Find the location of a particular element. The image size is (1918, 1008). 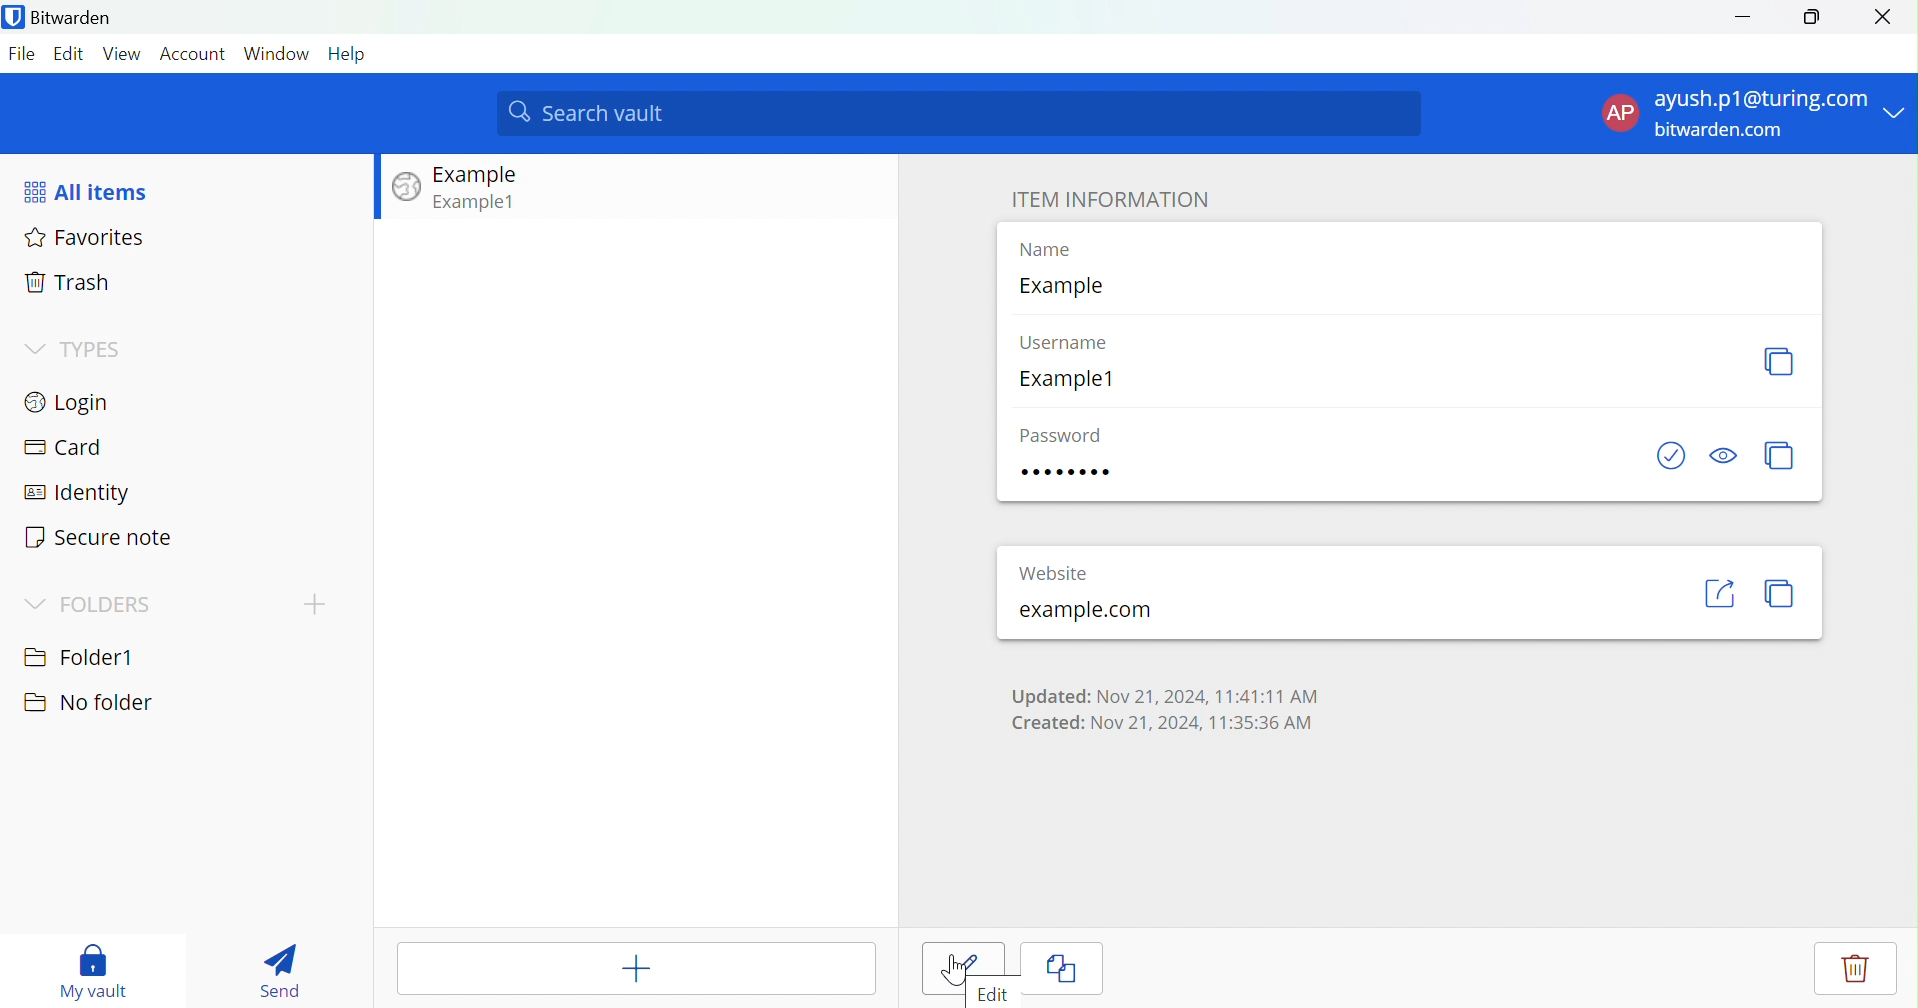

My vault is located at coordinates (94, 968).